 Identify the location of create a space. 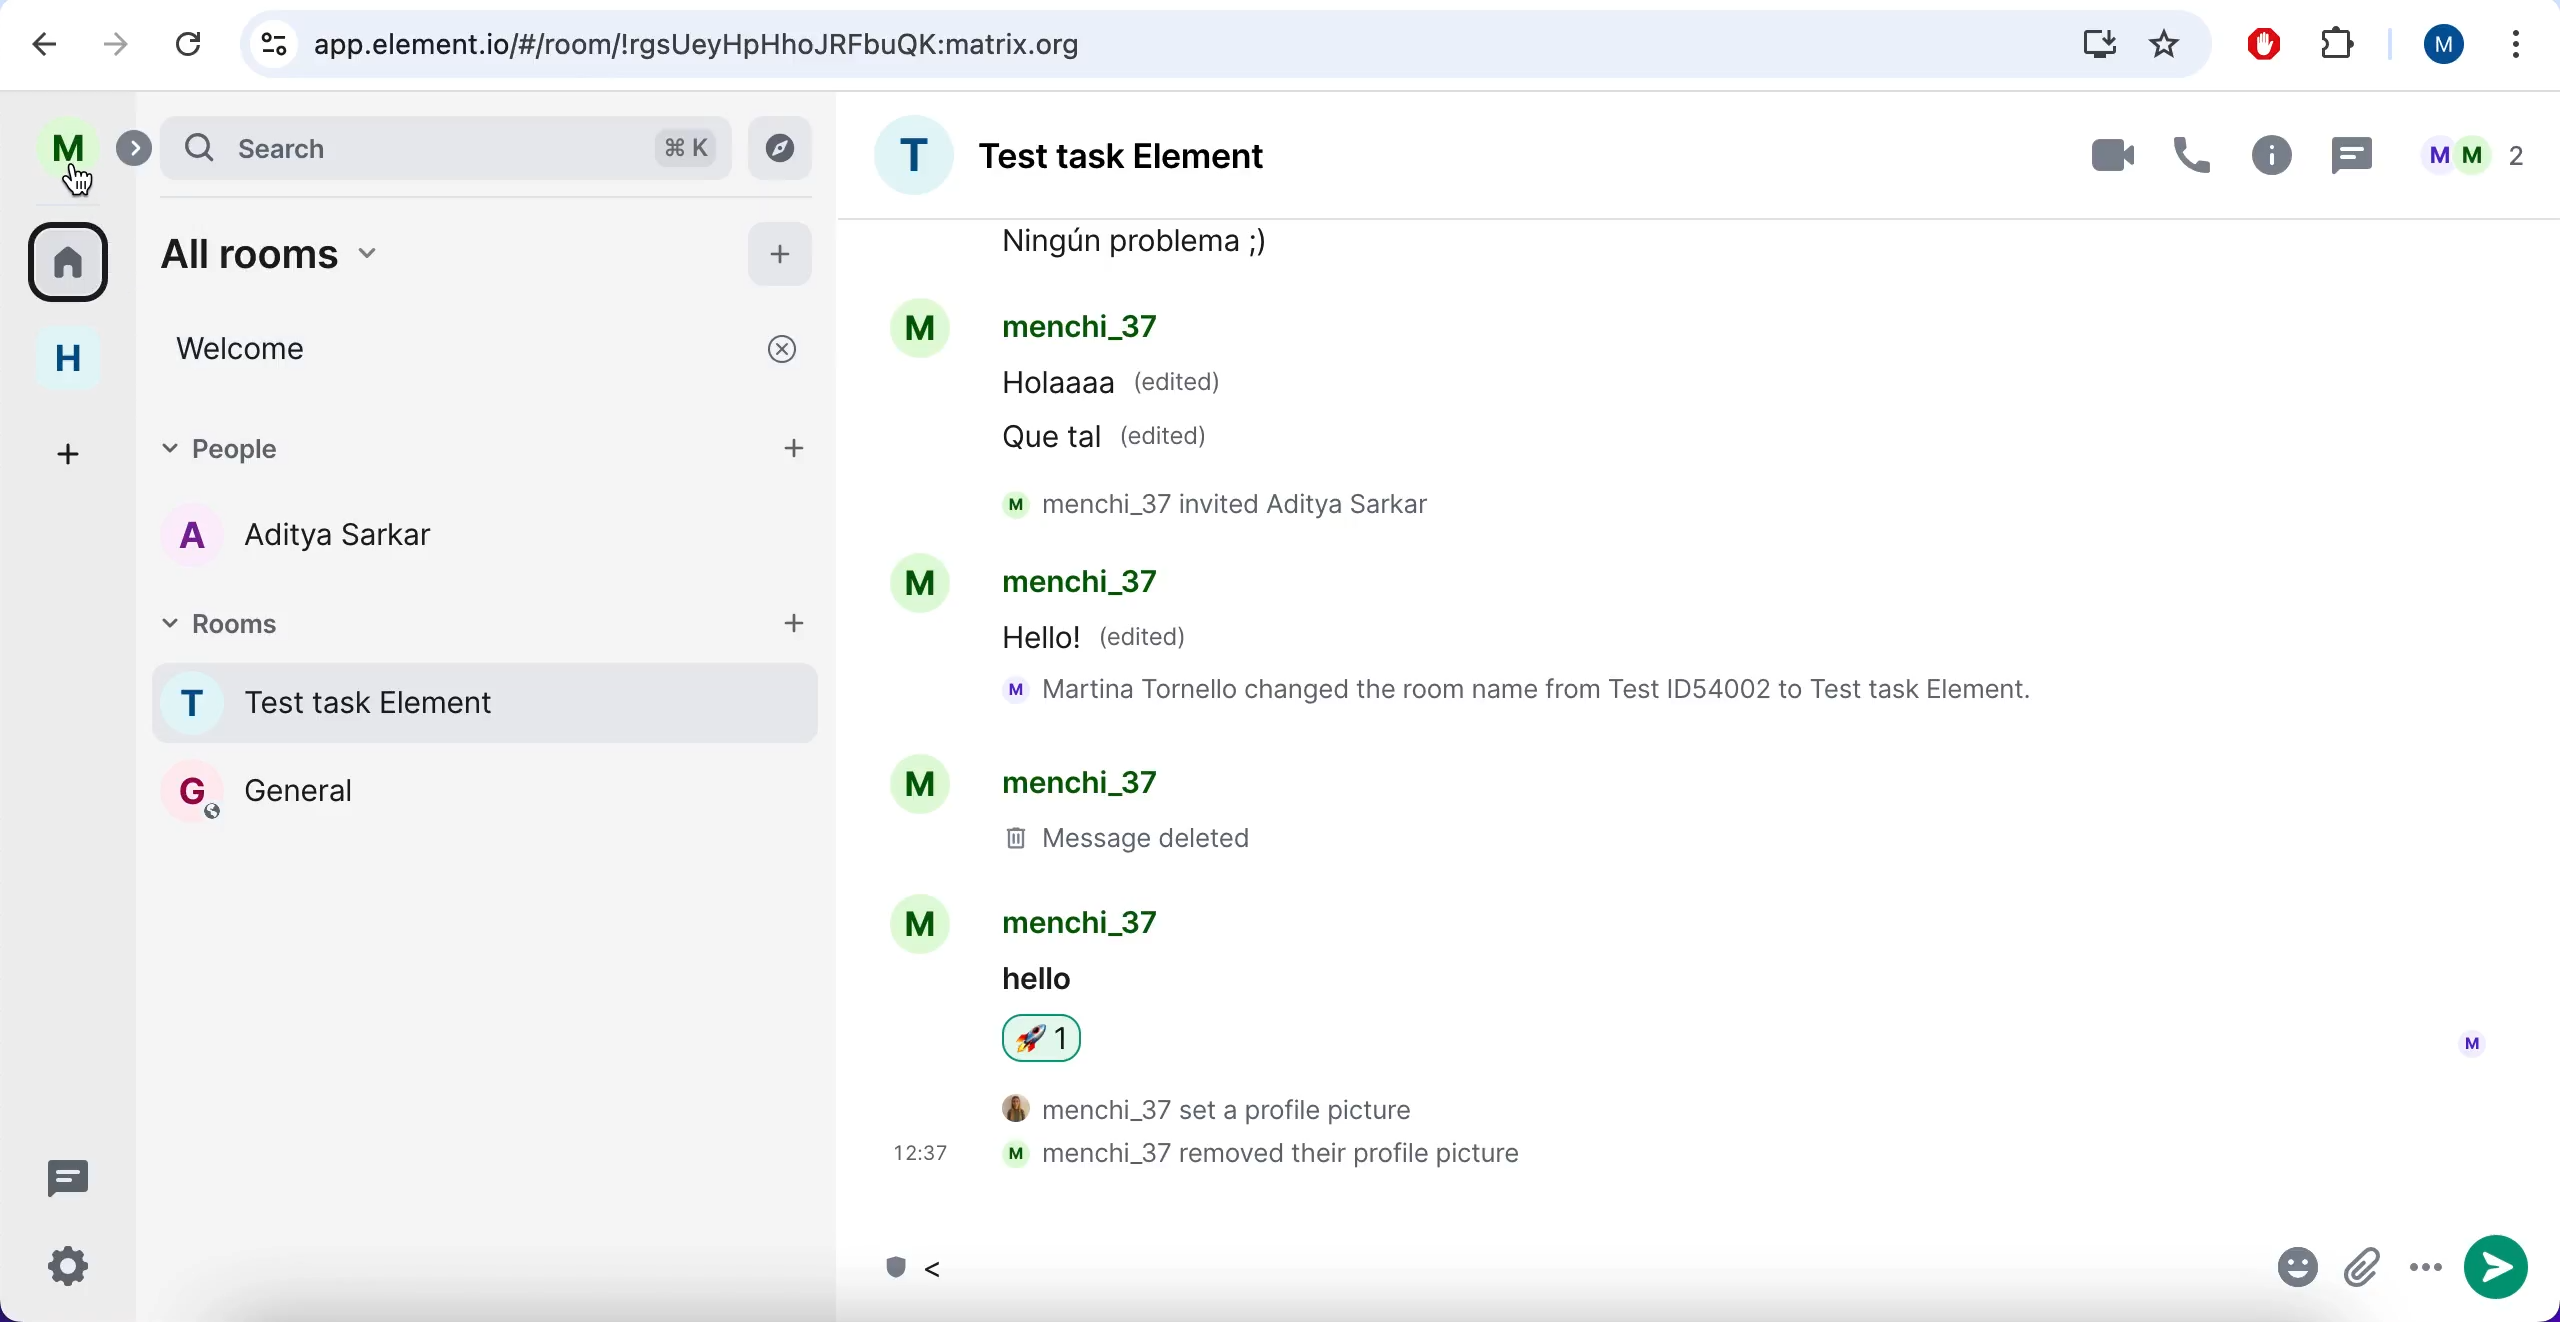
(64, 451).